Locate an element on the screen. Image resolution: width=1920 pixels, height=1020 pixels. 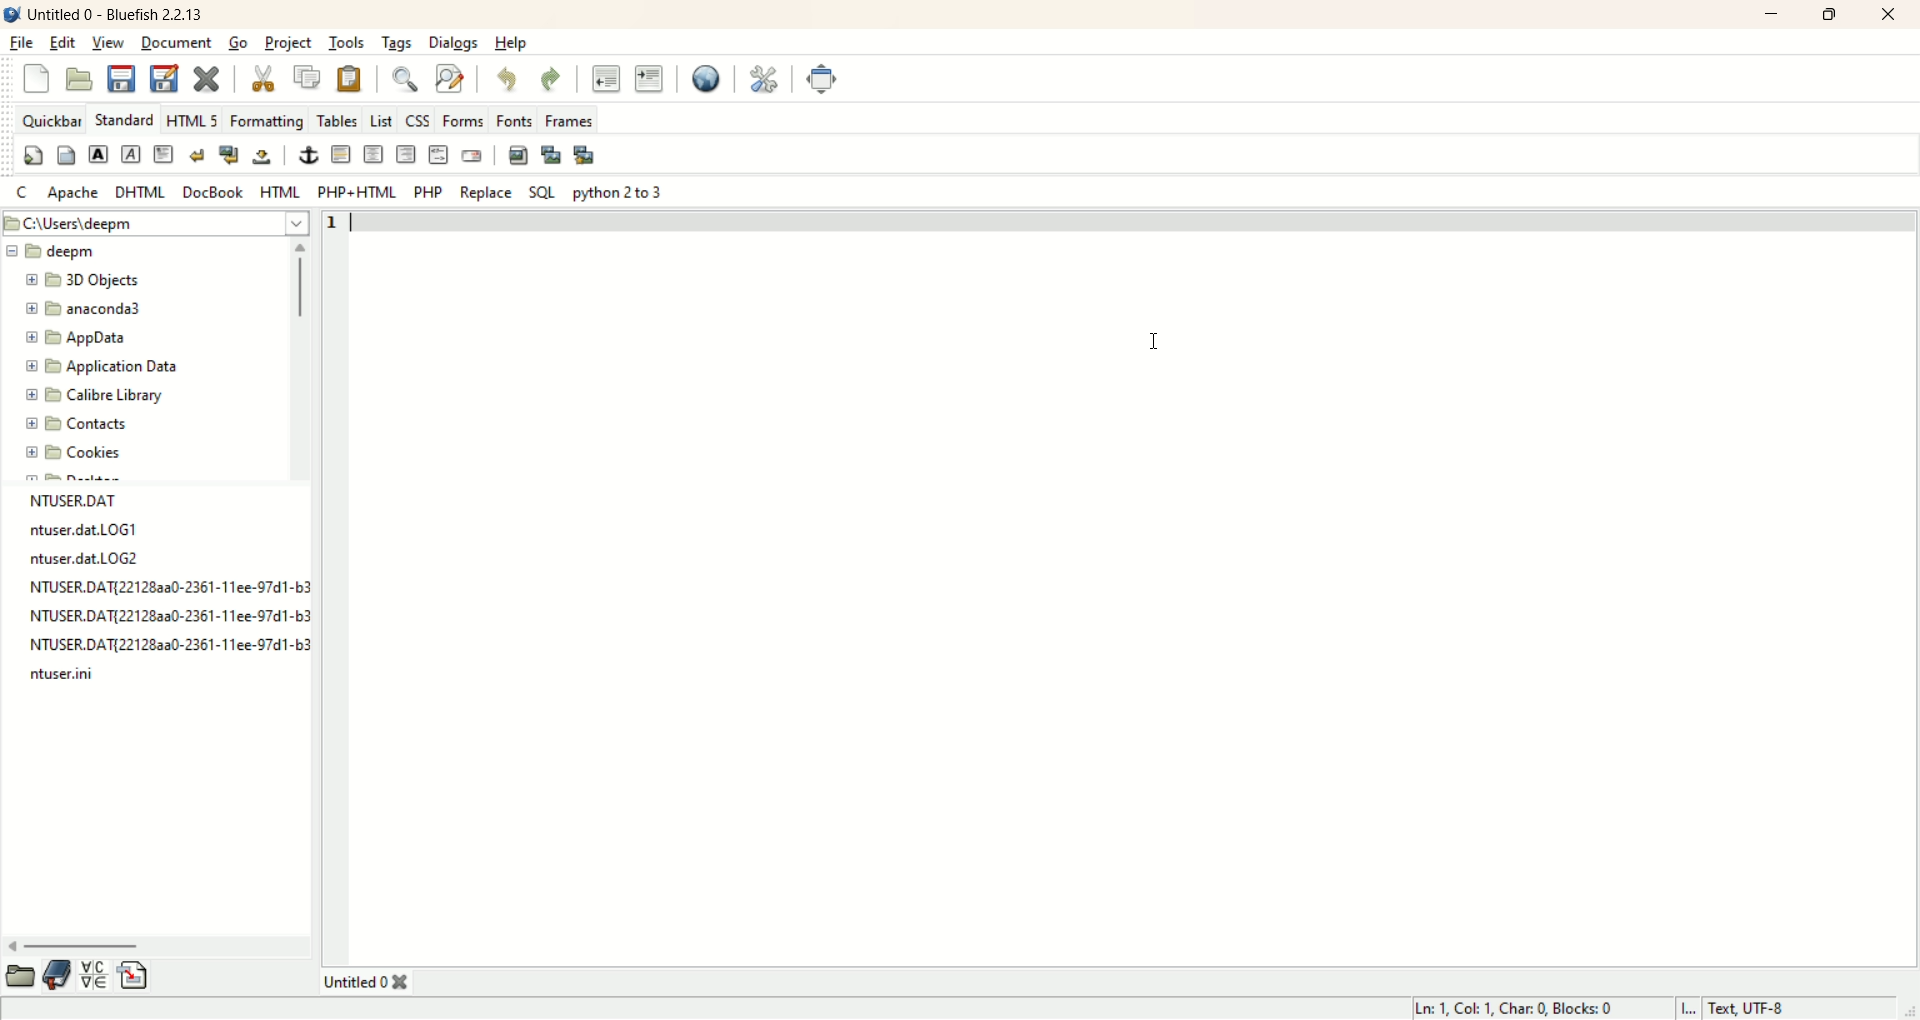
STANDARD is located at coordinates (124, 120).